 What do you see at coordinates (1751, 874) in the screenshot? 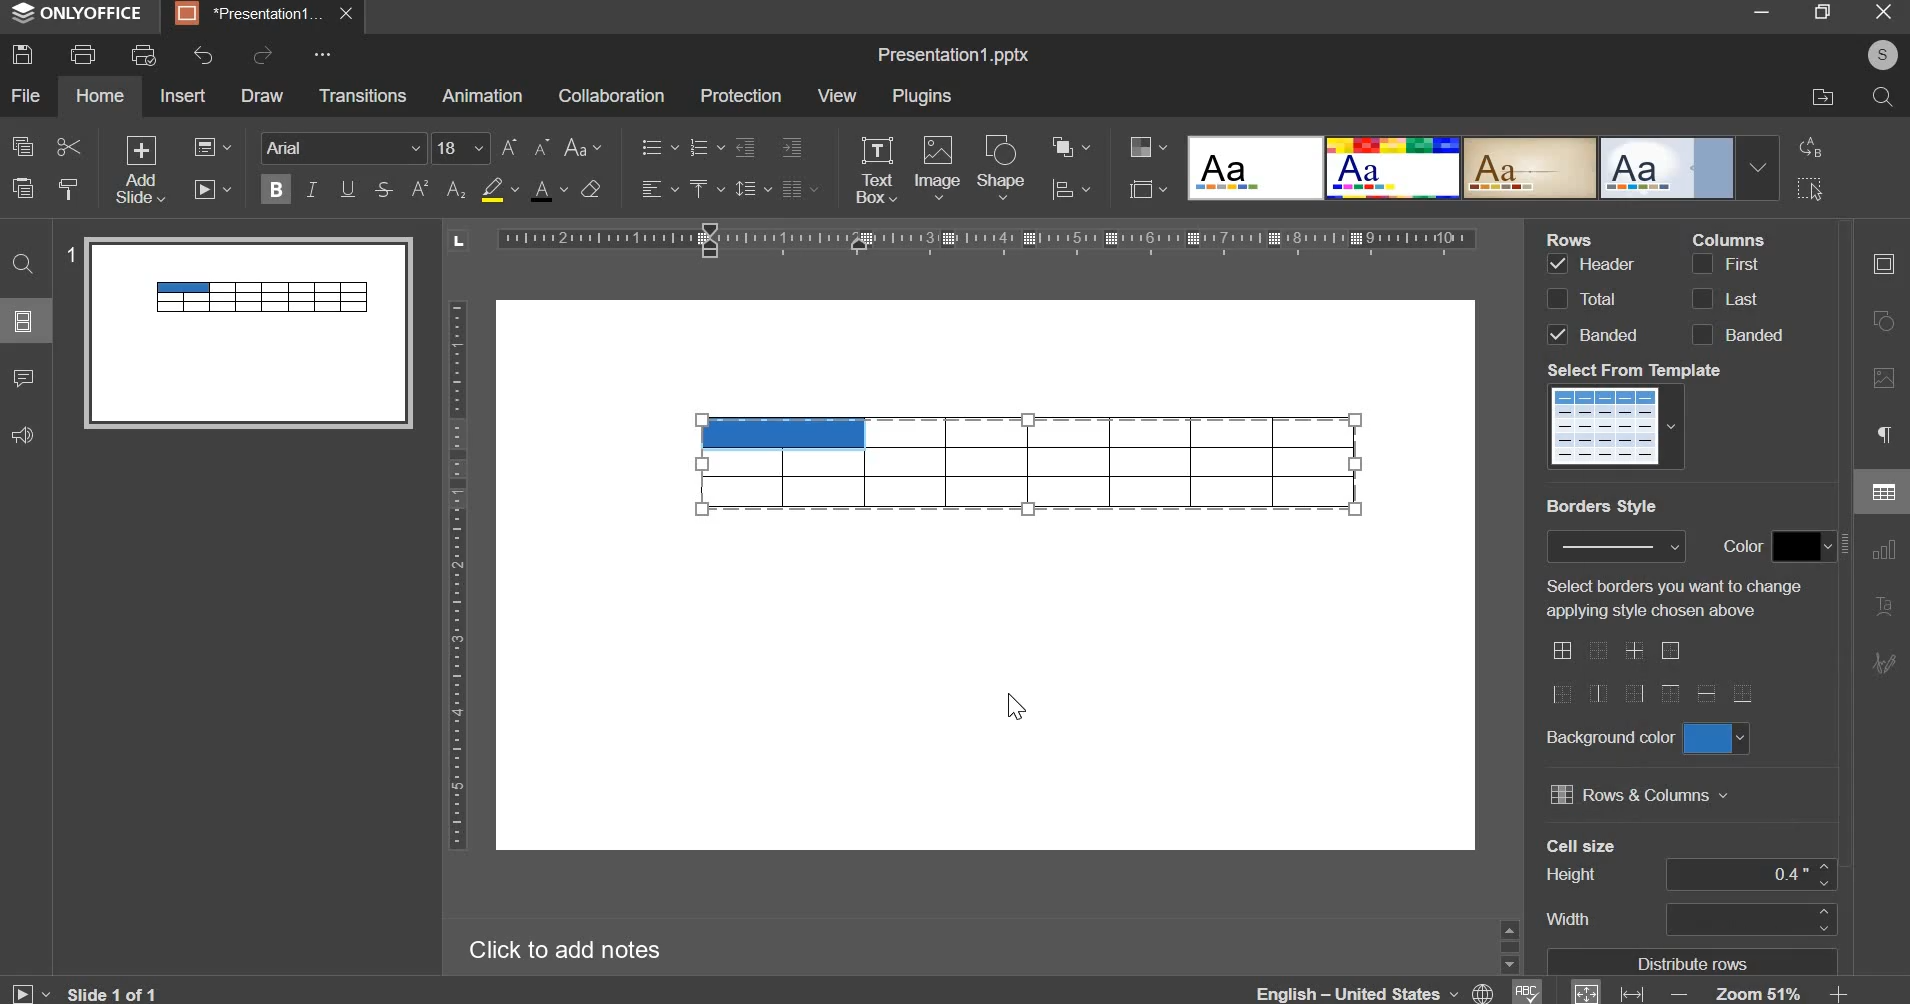
I see `cell size` at bounding box center [1751, 874].